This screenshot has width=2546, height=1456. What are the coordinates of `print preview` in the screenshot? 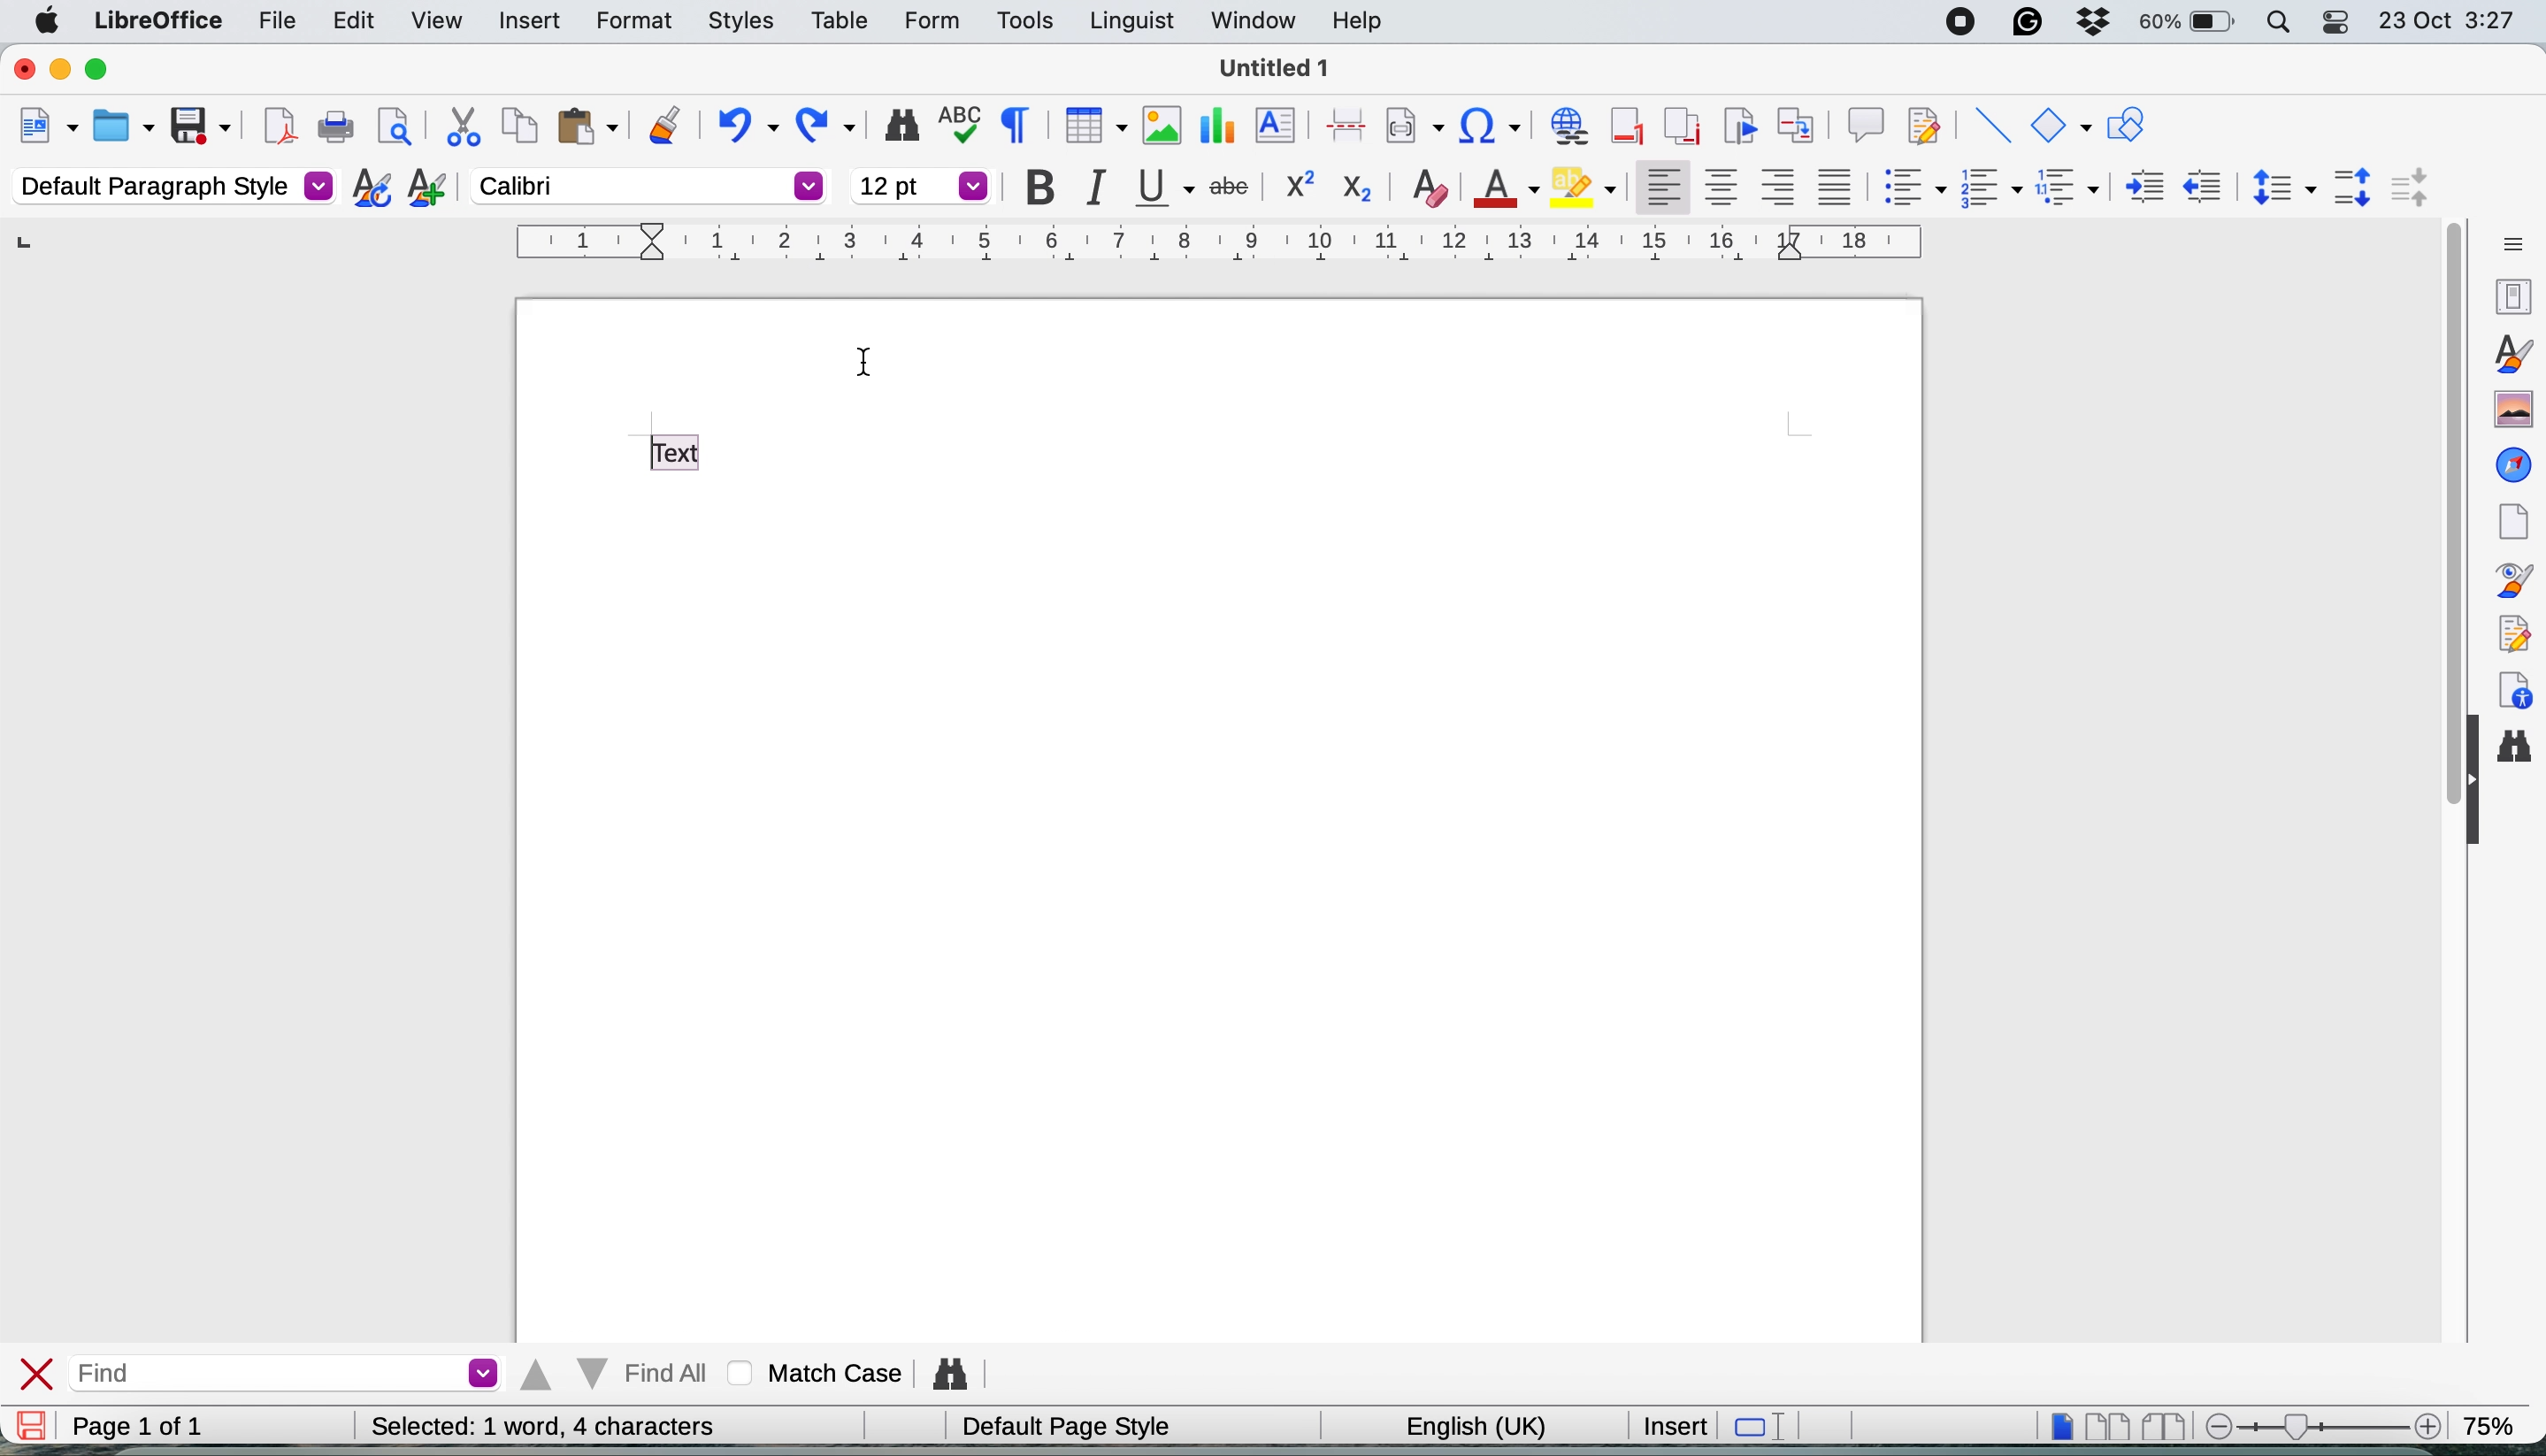 It's located at (393, 130).